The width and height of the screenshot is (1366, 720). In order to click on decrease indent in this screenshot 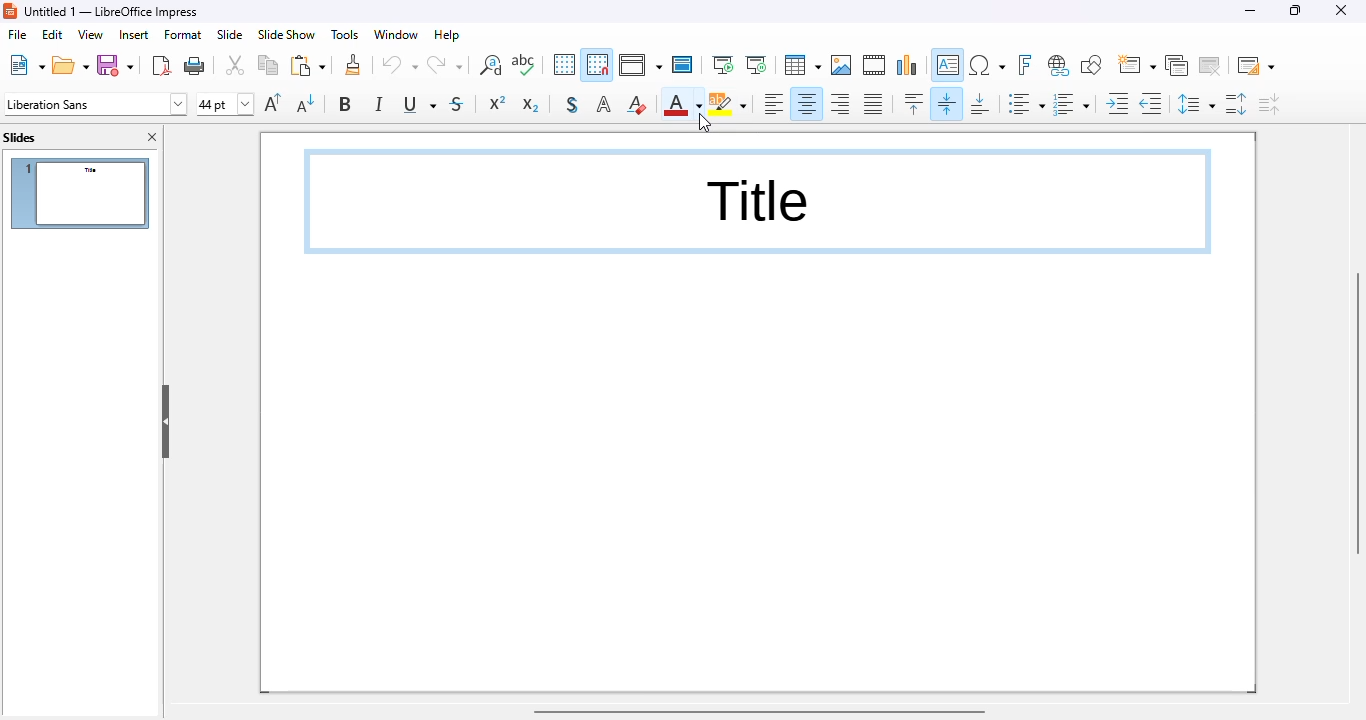, I will do `click(1150, 103)`.